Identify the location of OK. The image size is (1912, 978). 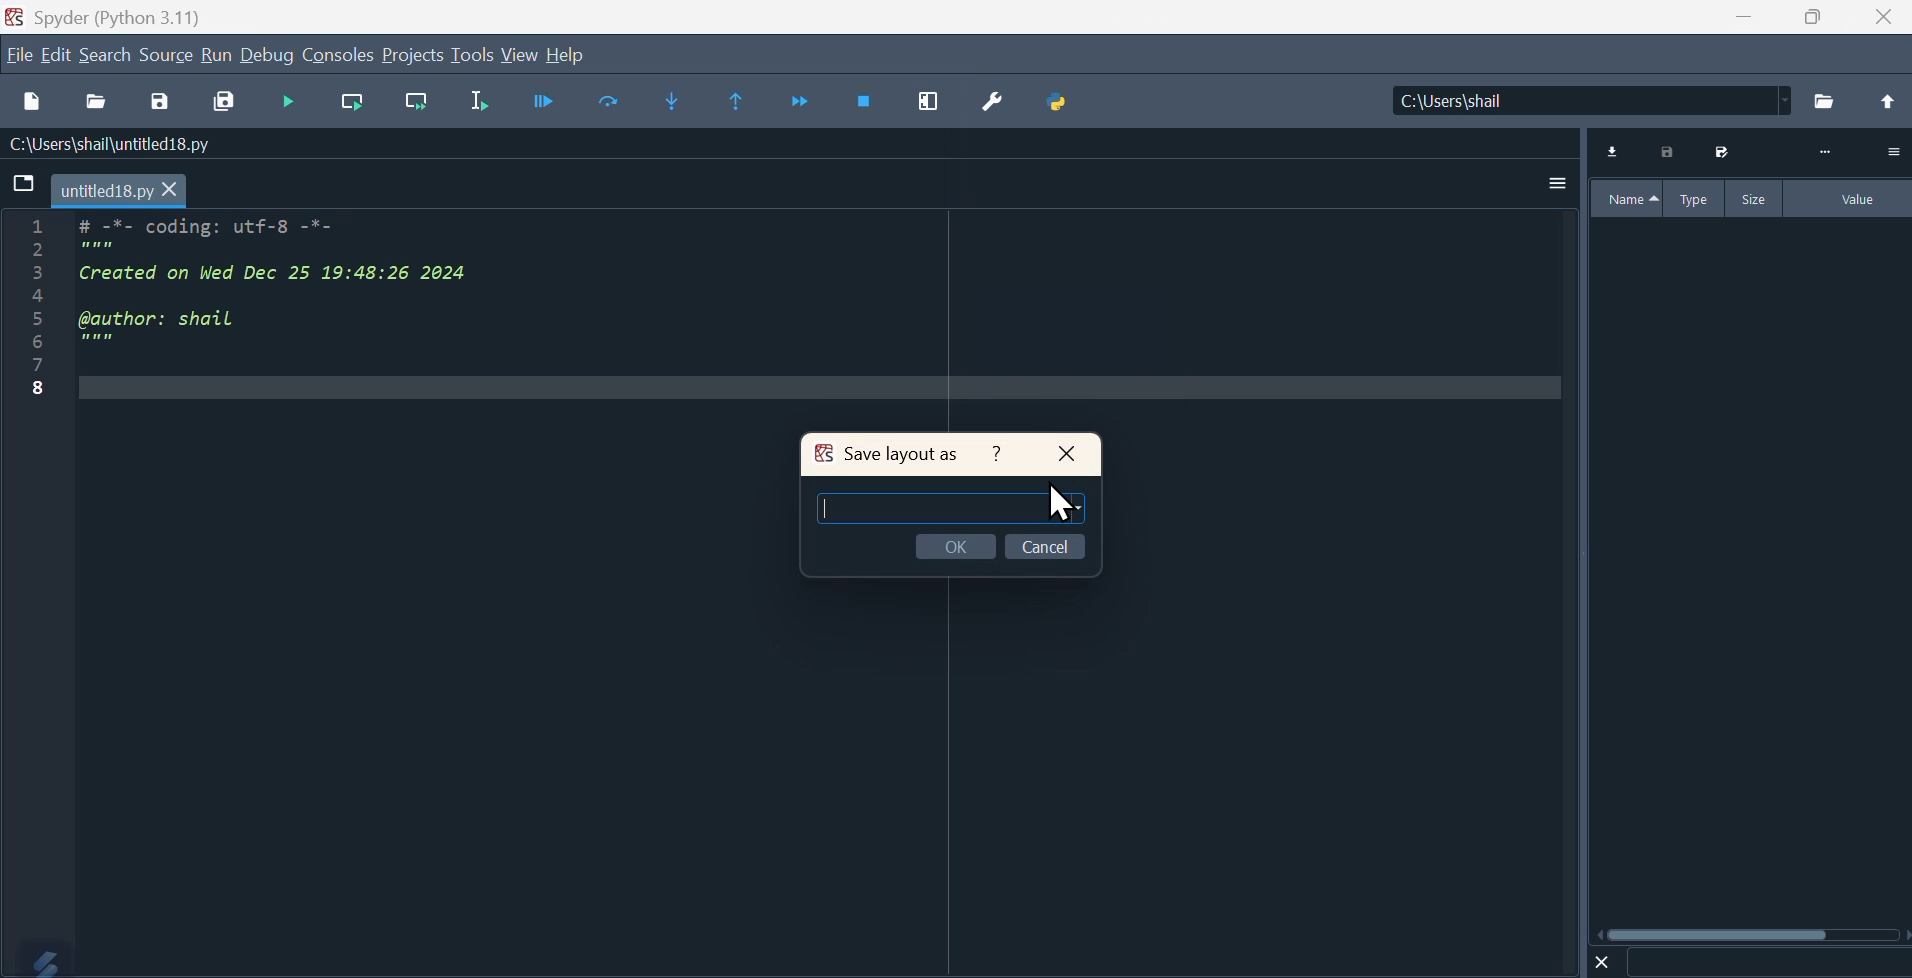
(956, 546).